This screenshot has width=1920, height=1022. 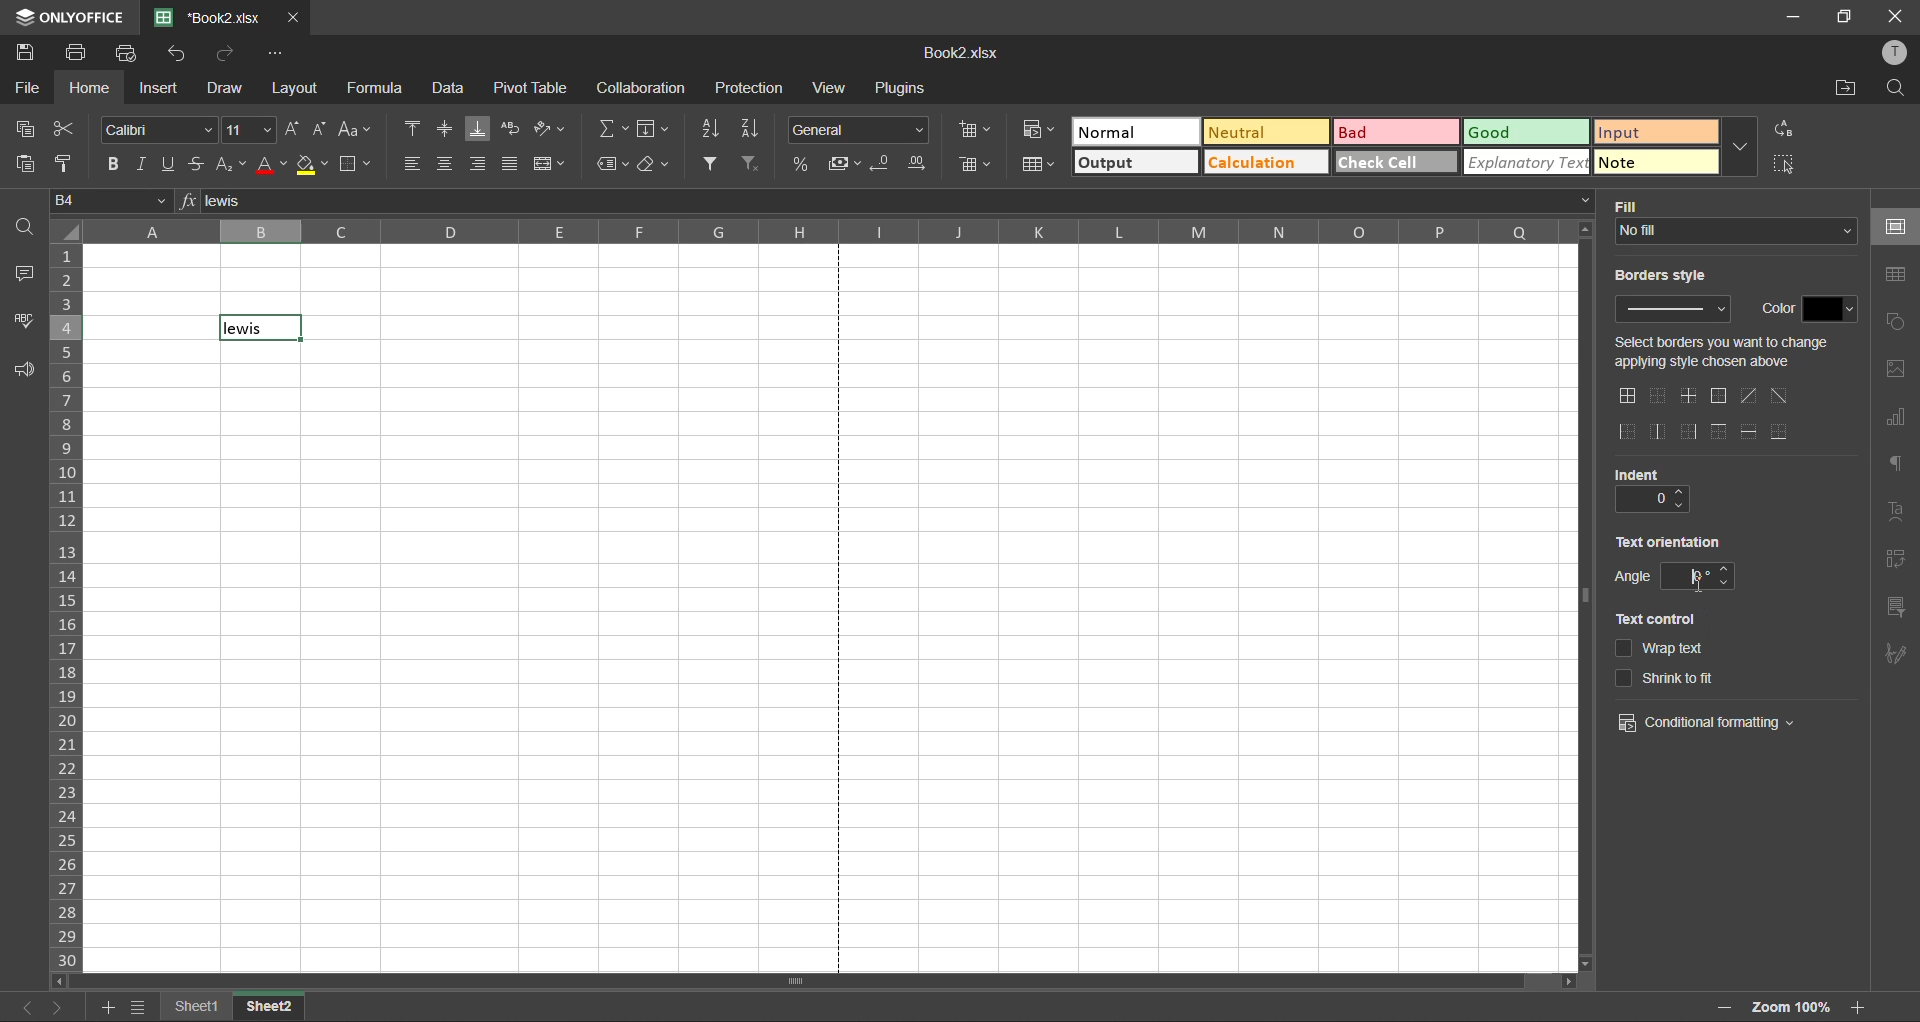 What do you see at coordinates (1672, 311) in the screenshot?
I see `input border style` at bounding box center [1672, 311].